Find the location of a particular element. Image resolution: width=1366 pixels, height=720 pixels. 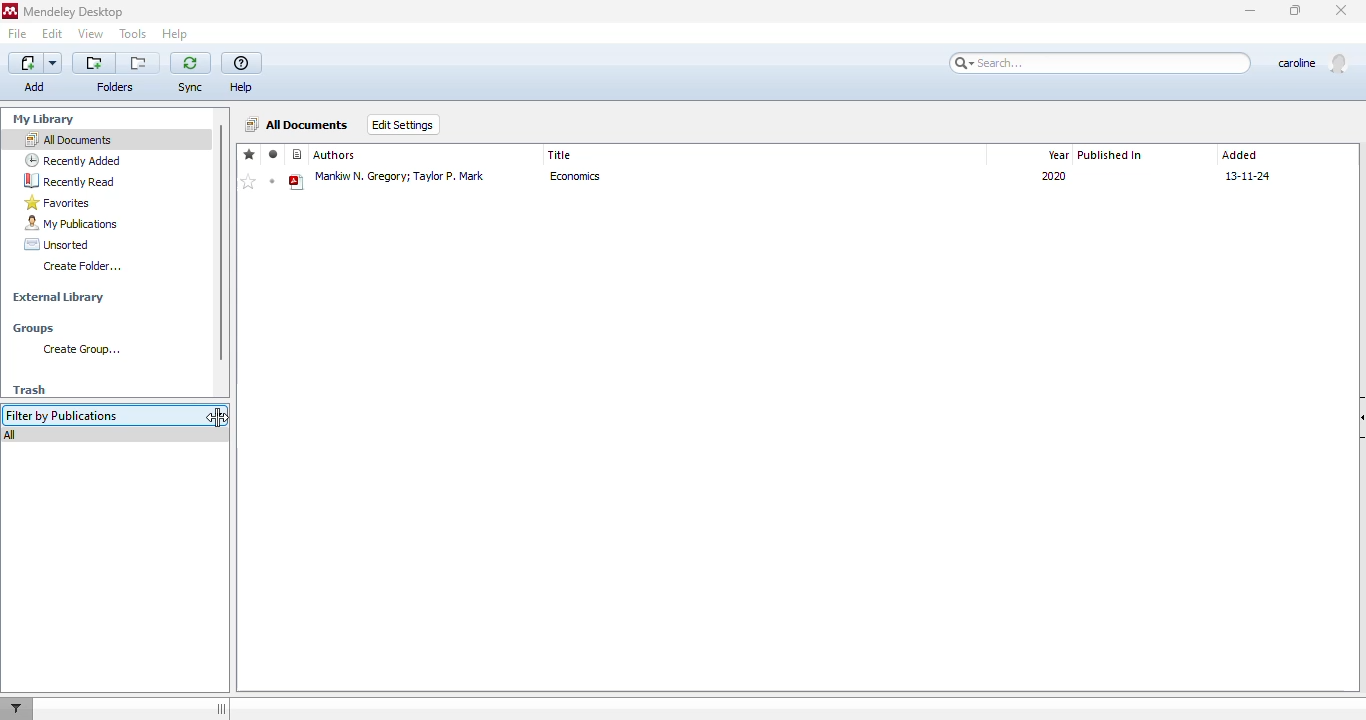

manlow n, gregory,taylor p,mark is located at coordinates (401, 181).